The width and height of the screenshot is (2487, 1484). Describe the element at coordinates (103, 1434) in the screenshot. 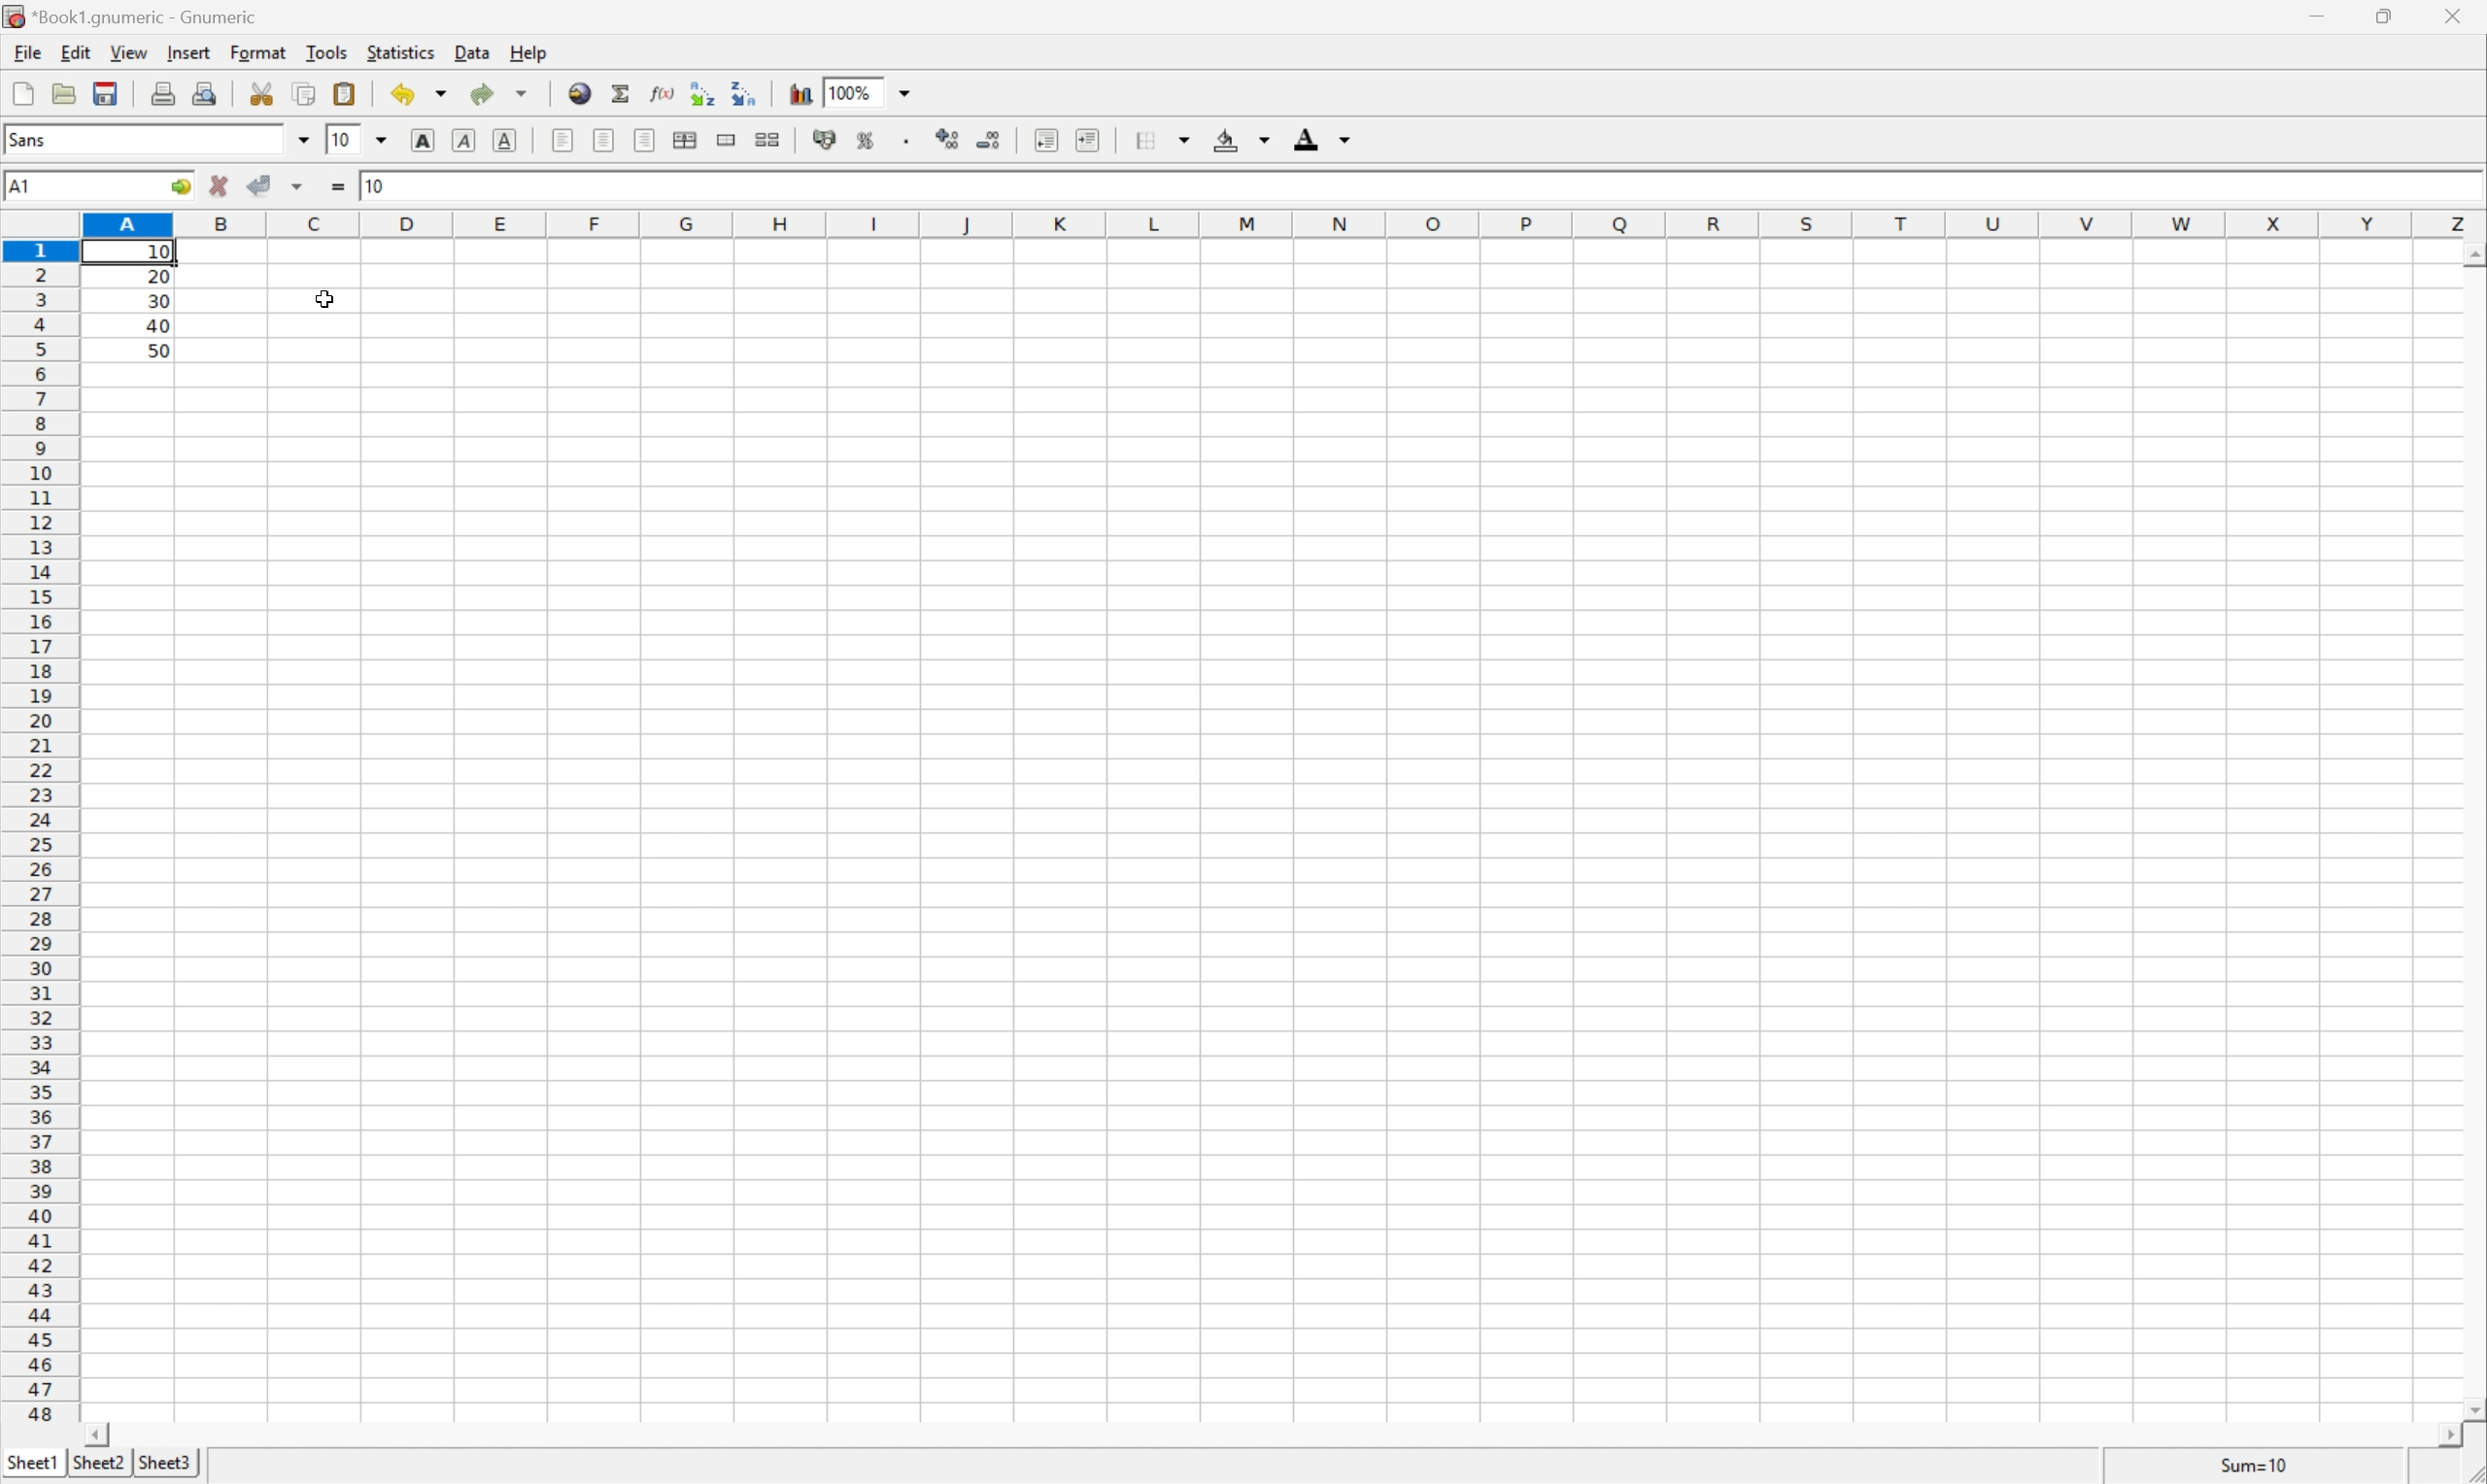

I see `Scroll left` at that location.